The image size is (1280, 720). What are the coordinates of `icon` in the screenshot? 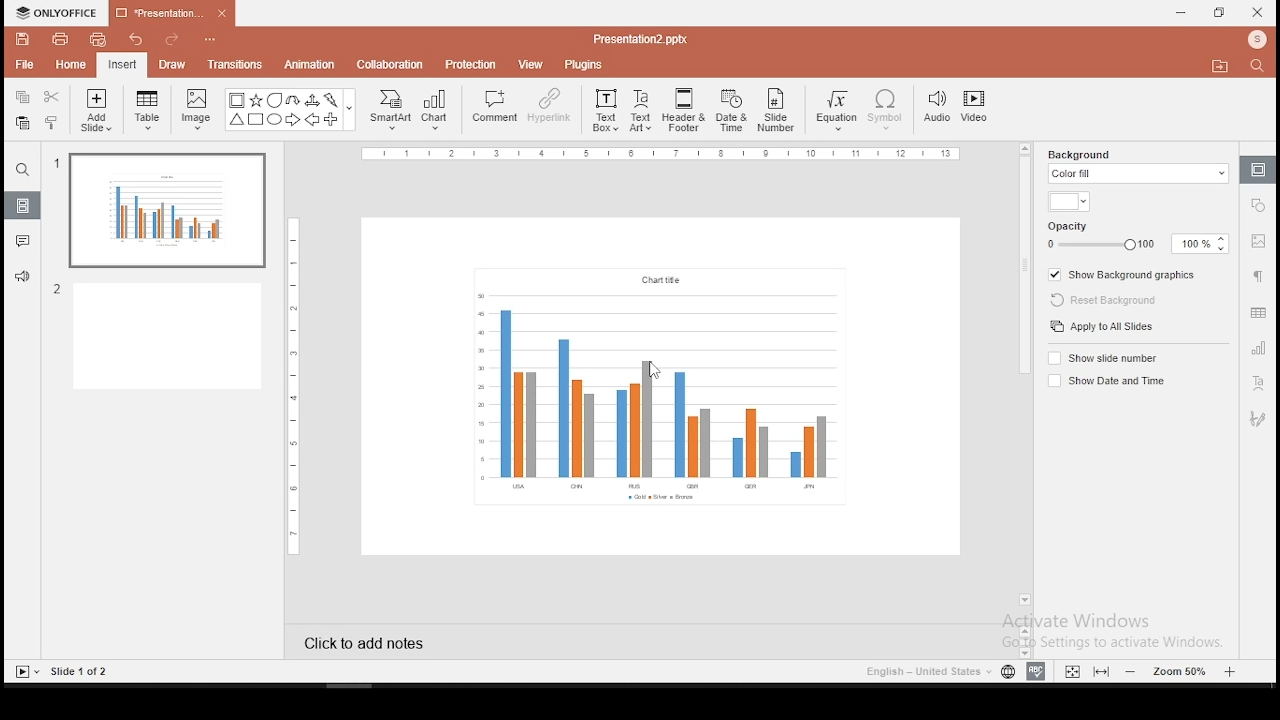 It's located at (59, 12).